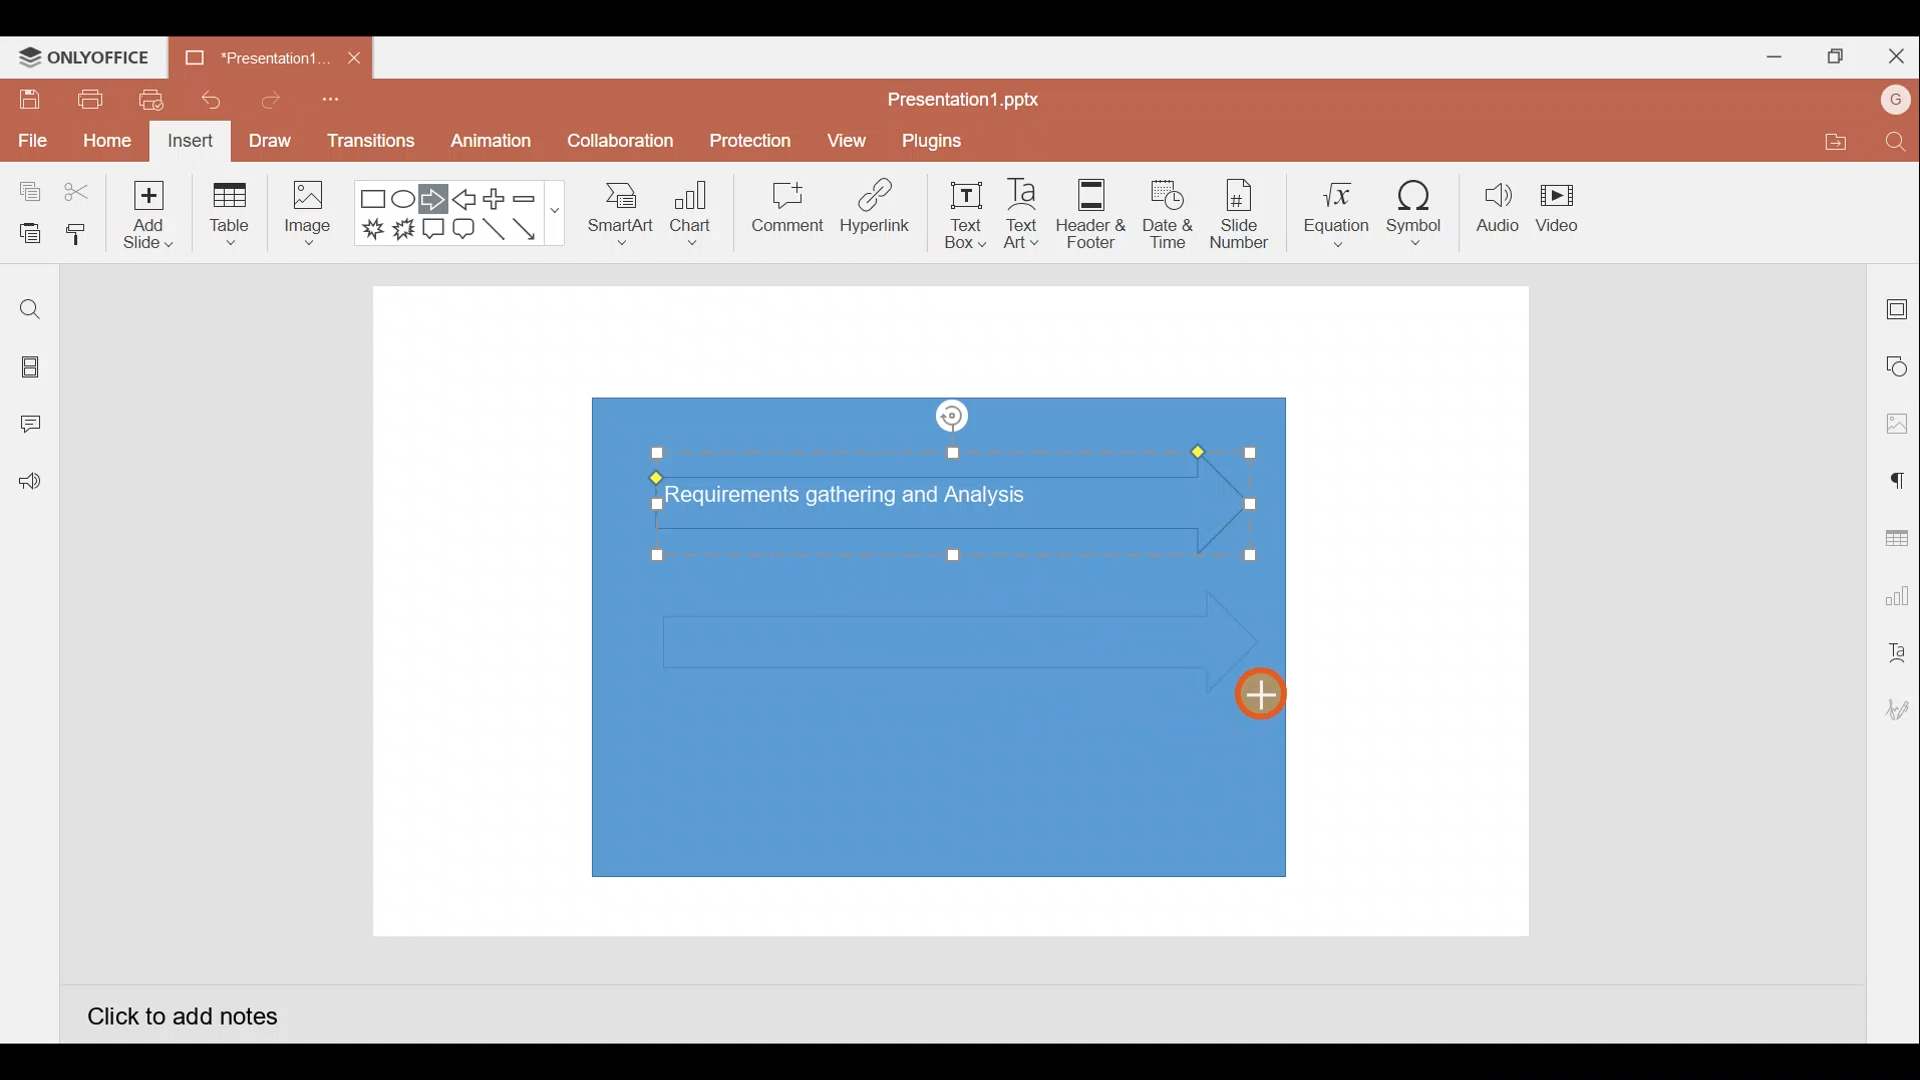  I want to click on View, so click(850, 136).